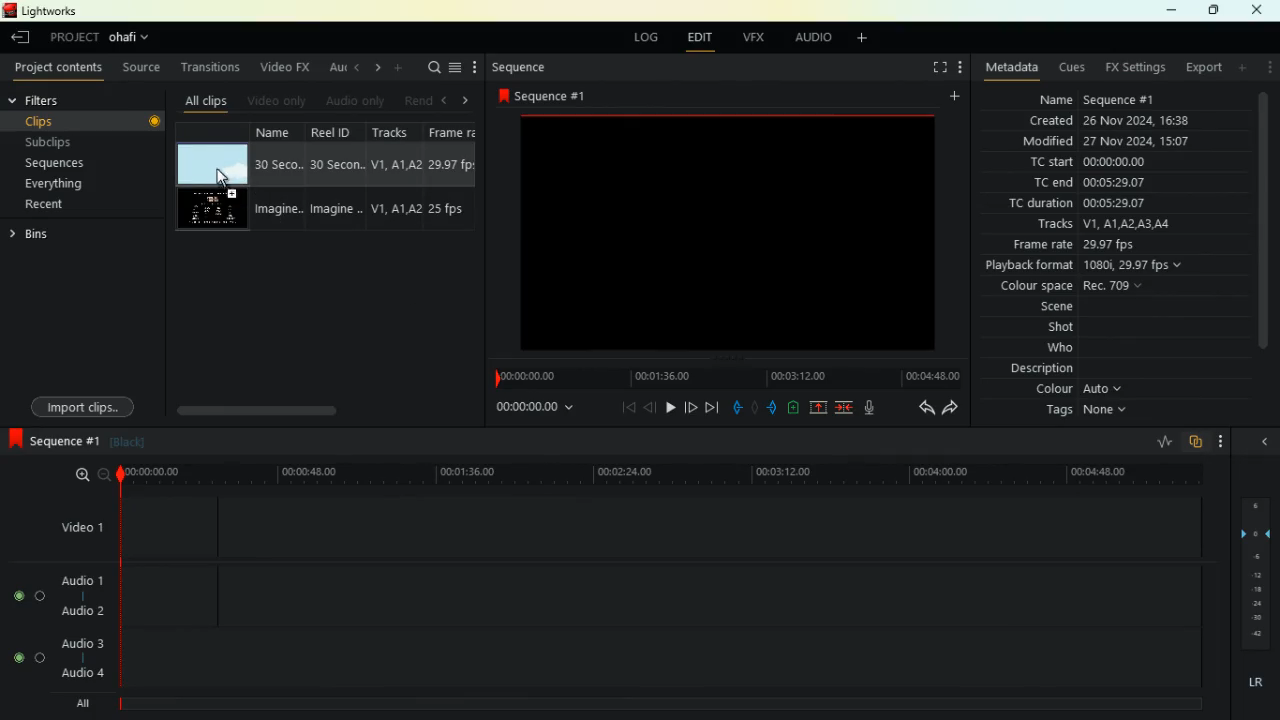 The height and width of the screenshot is (720, 1280). What do you see at coordinates (395, 209) in the screenshot?
I see `V1,A1, A2` at bounding box center [395, 209].